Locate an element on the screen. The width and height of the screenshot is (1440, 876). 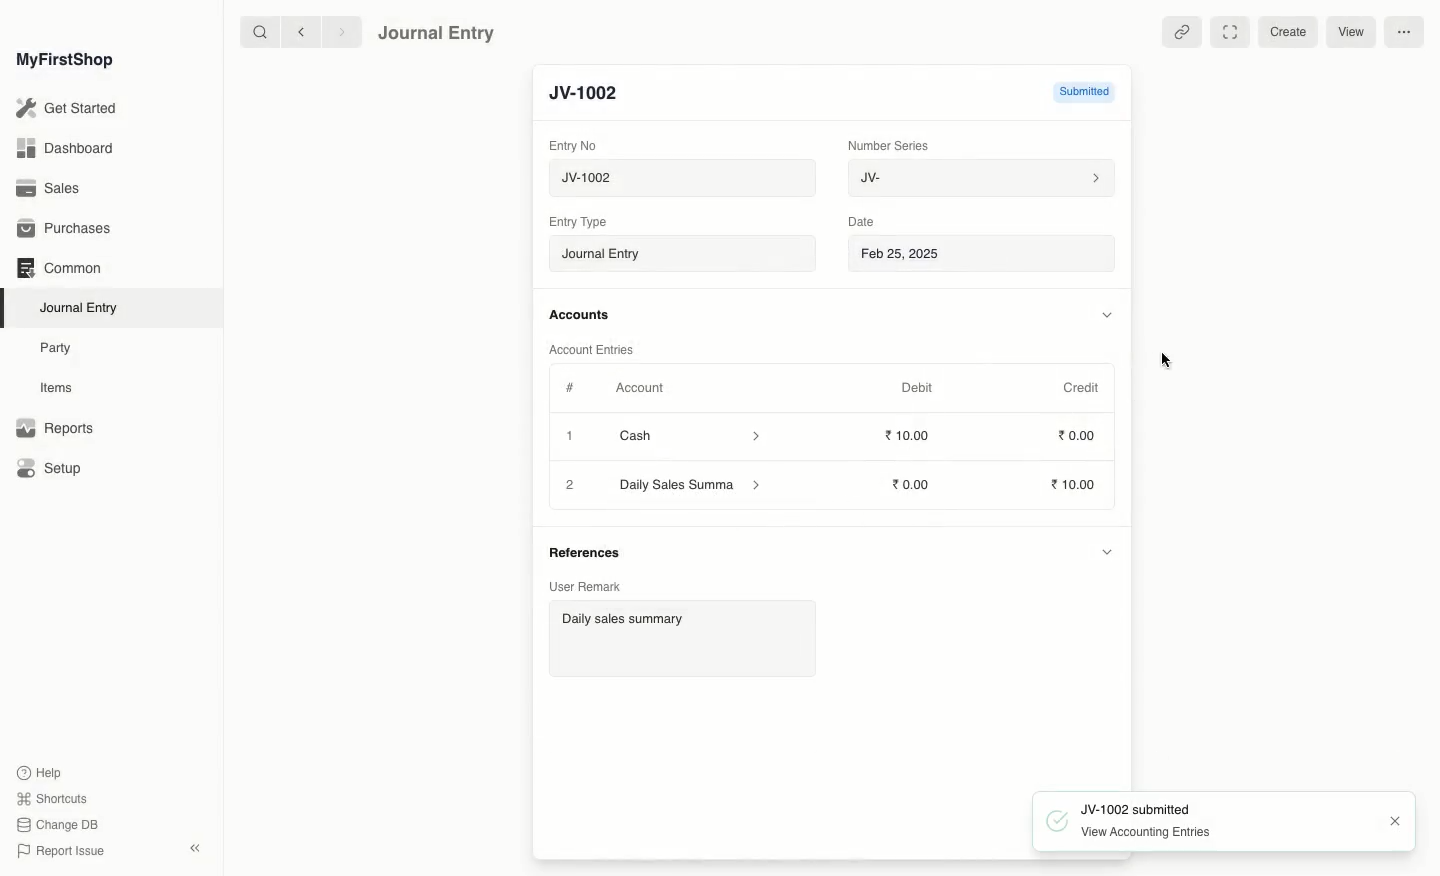
search is located at coordinates (255, 32).